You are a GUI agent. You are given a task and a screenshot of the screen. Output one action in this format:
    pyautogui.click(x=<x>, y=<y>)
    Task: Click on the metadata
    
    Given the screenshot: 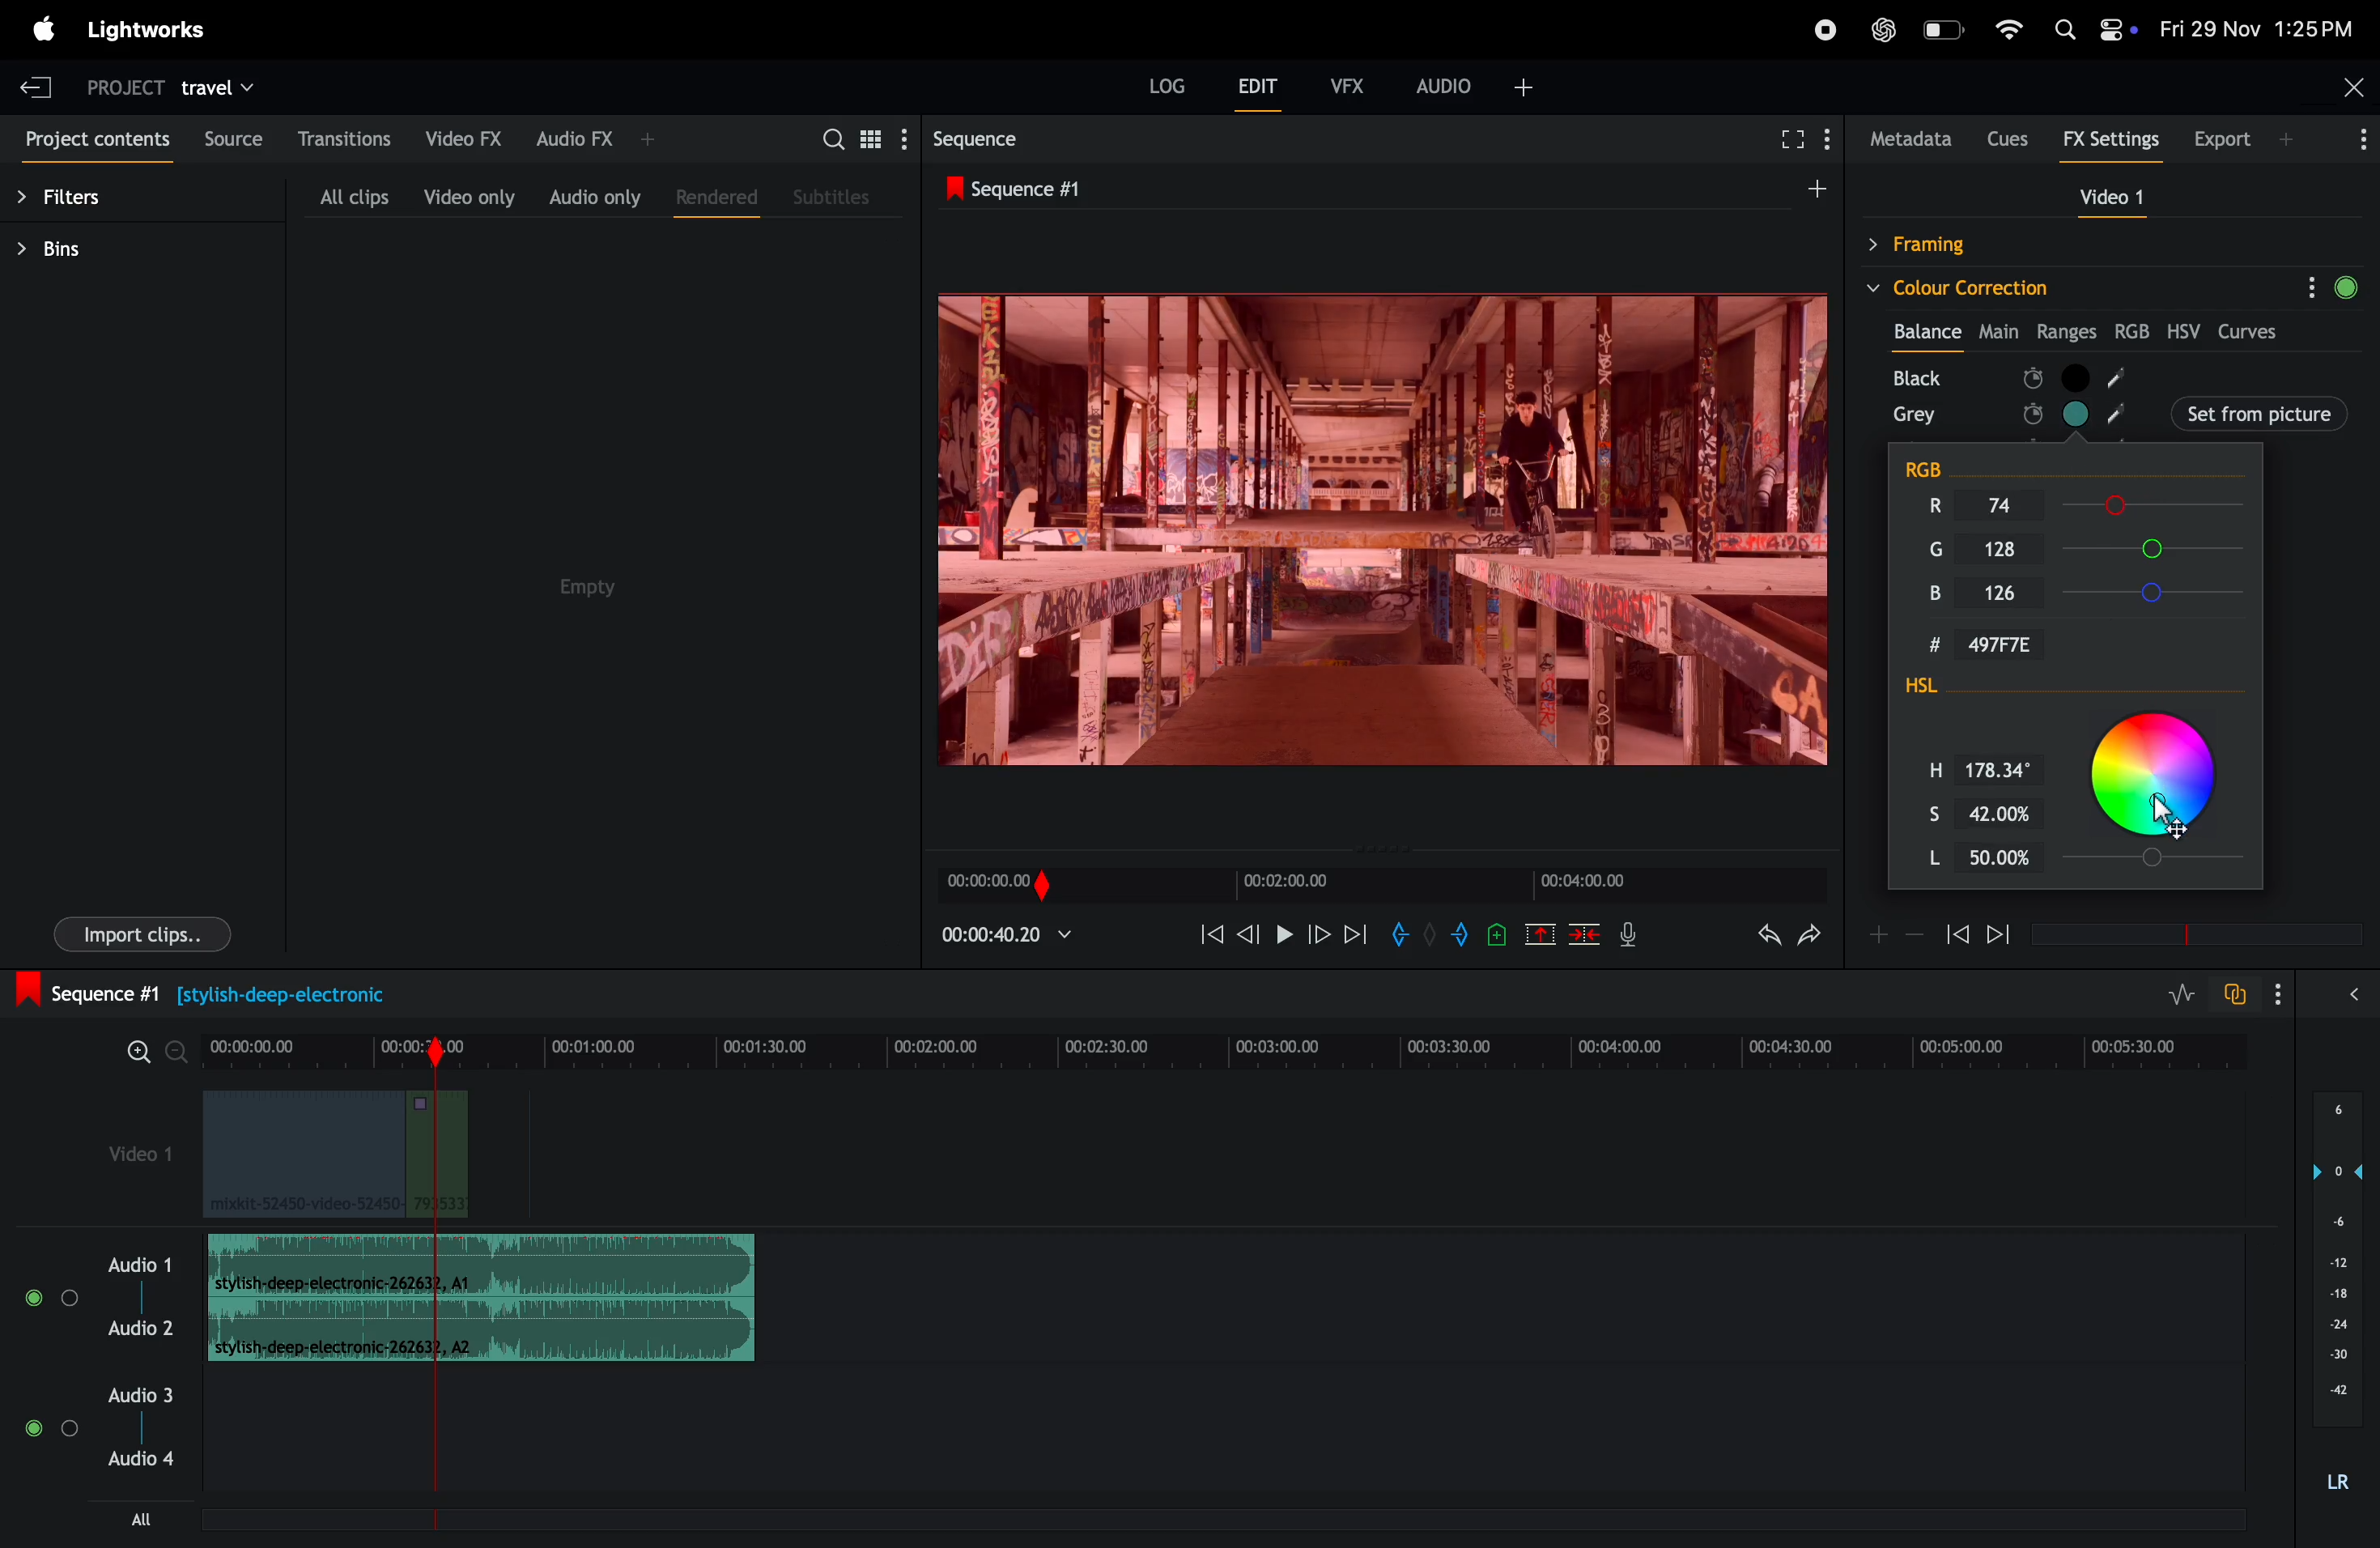 What is the action you would take?
    pyautogui.click(x=1906, y=139)
    